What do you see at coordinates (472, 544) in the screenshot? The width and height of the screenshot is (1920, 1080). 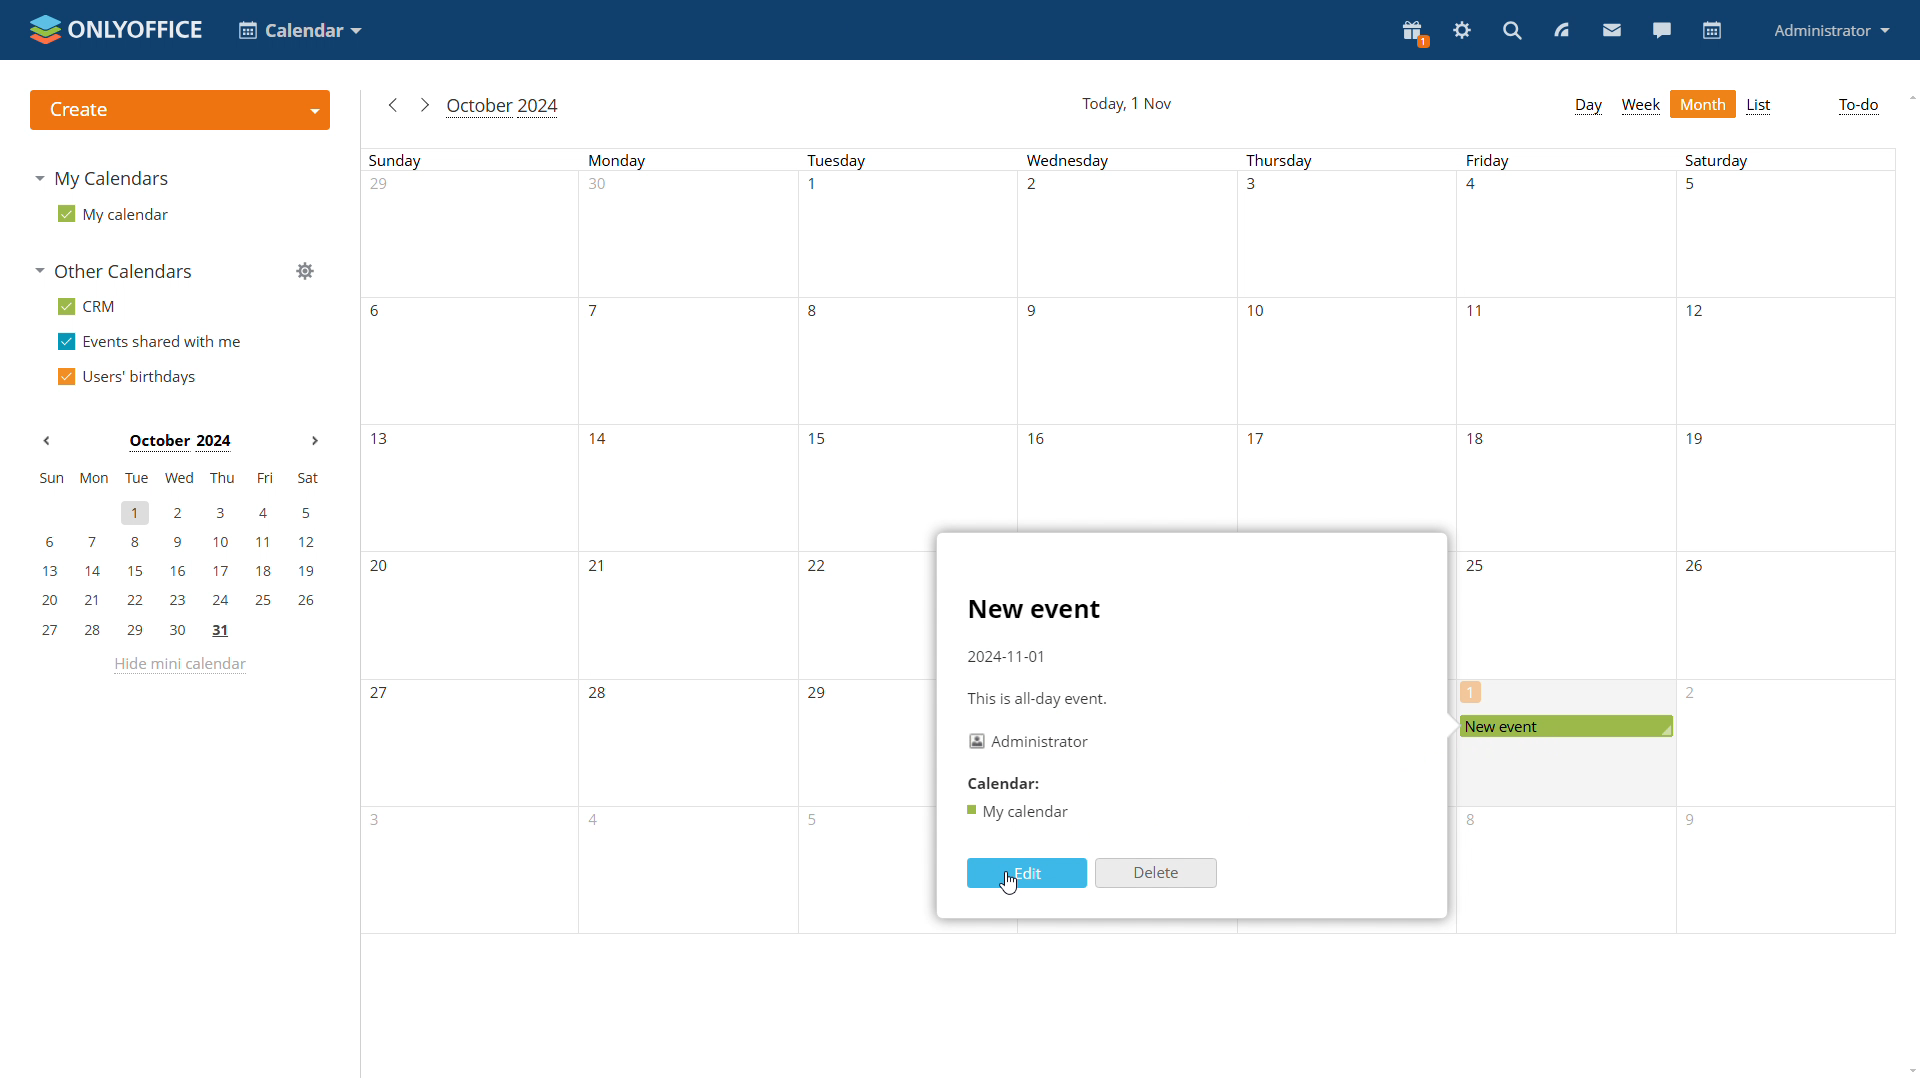 I see `sunday` at bounding box center [472, 544].